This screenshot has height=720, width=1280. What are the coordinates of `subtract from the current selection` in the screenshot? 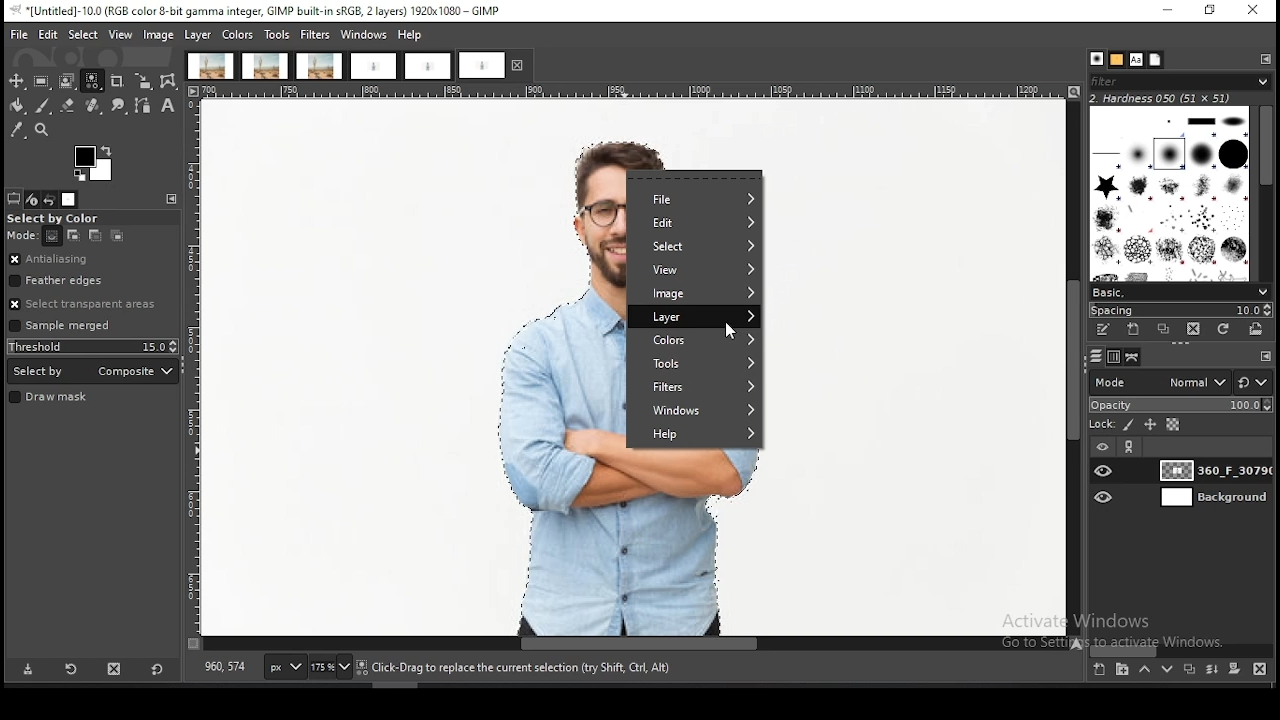 It's located at (94, 236).